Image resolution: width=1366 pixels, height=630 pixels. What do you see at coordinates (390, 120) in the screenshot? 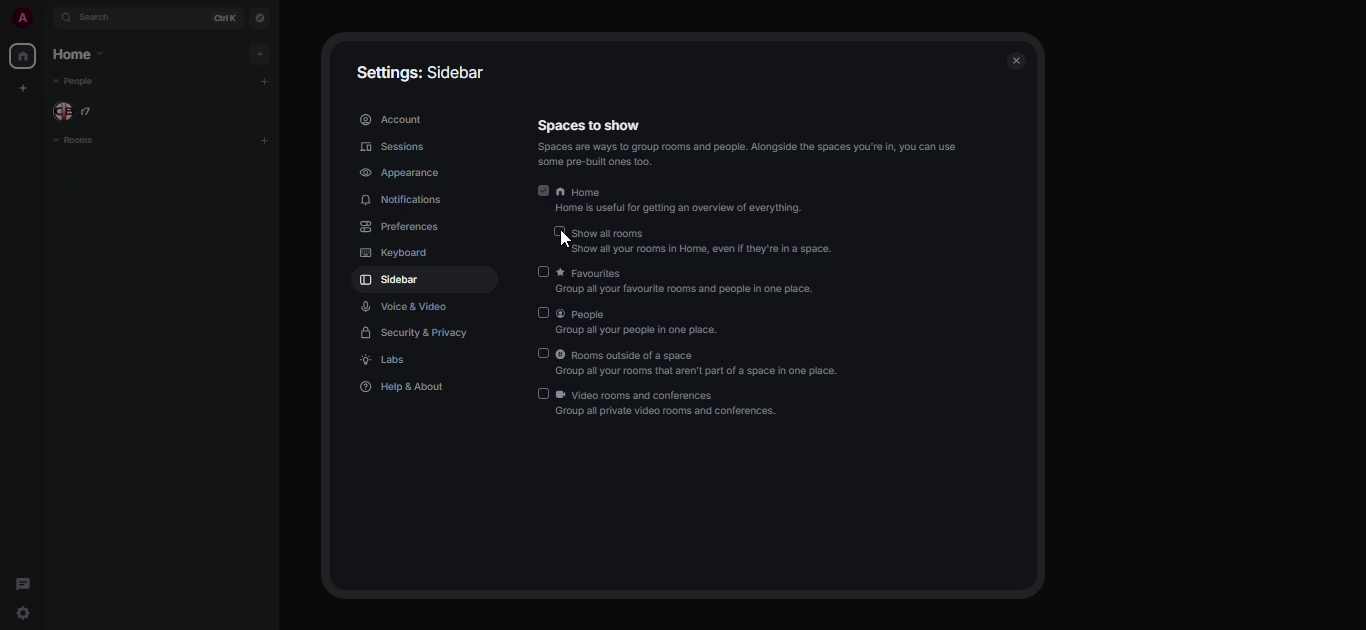
I see `account` at bounding box center [390, 120].